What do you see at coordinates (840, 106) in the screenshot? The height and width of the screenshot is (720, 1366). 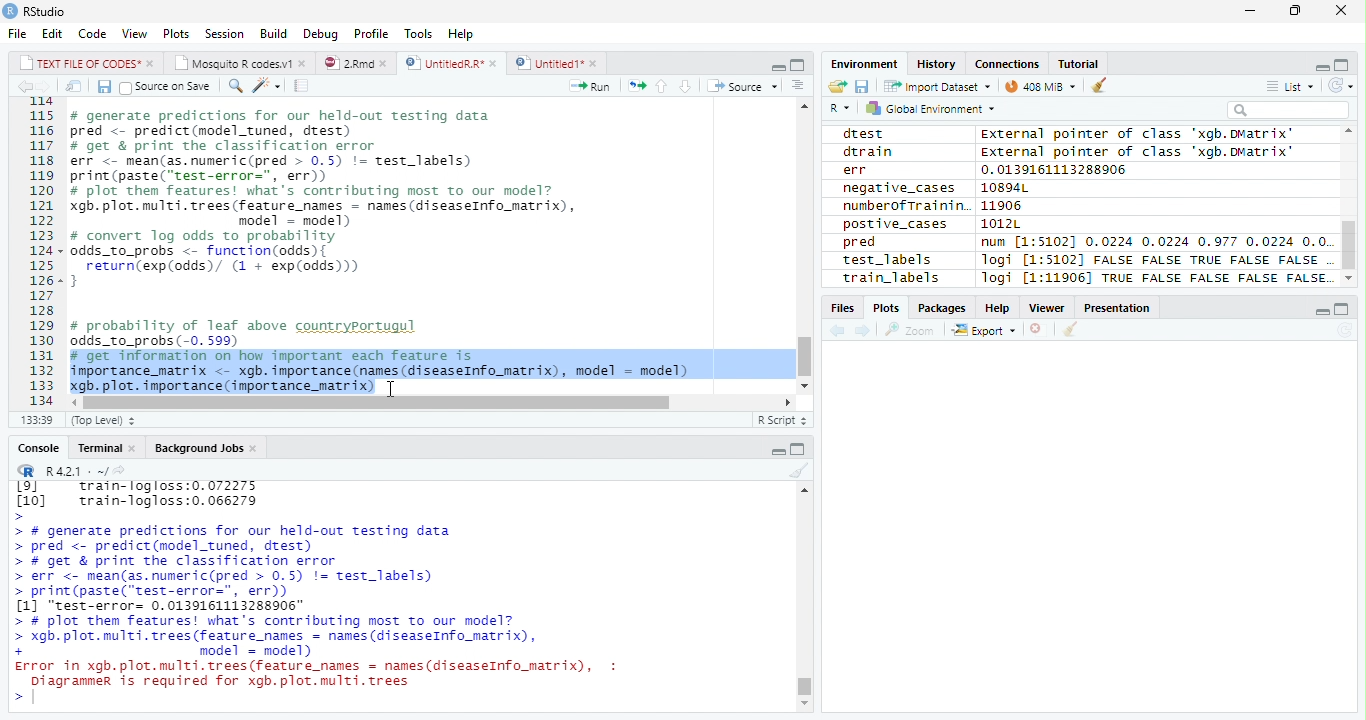 I see `R` at bounding box center [840, 106].